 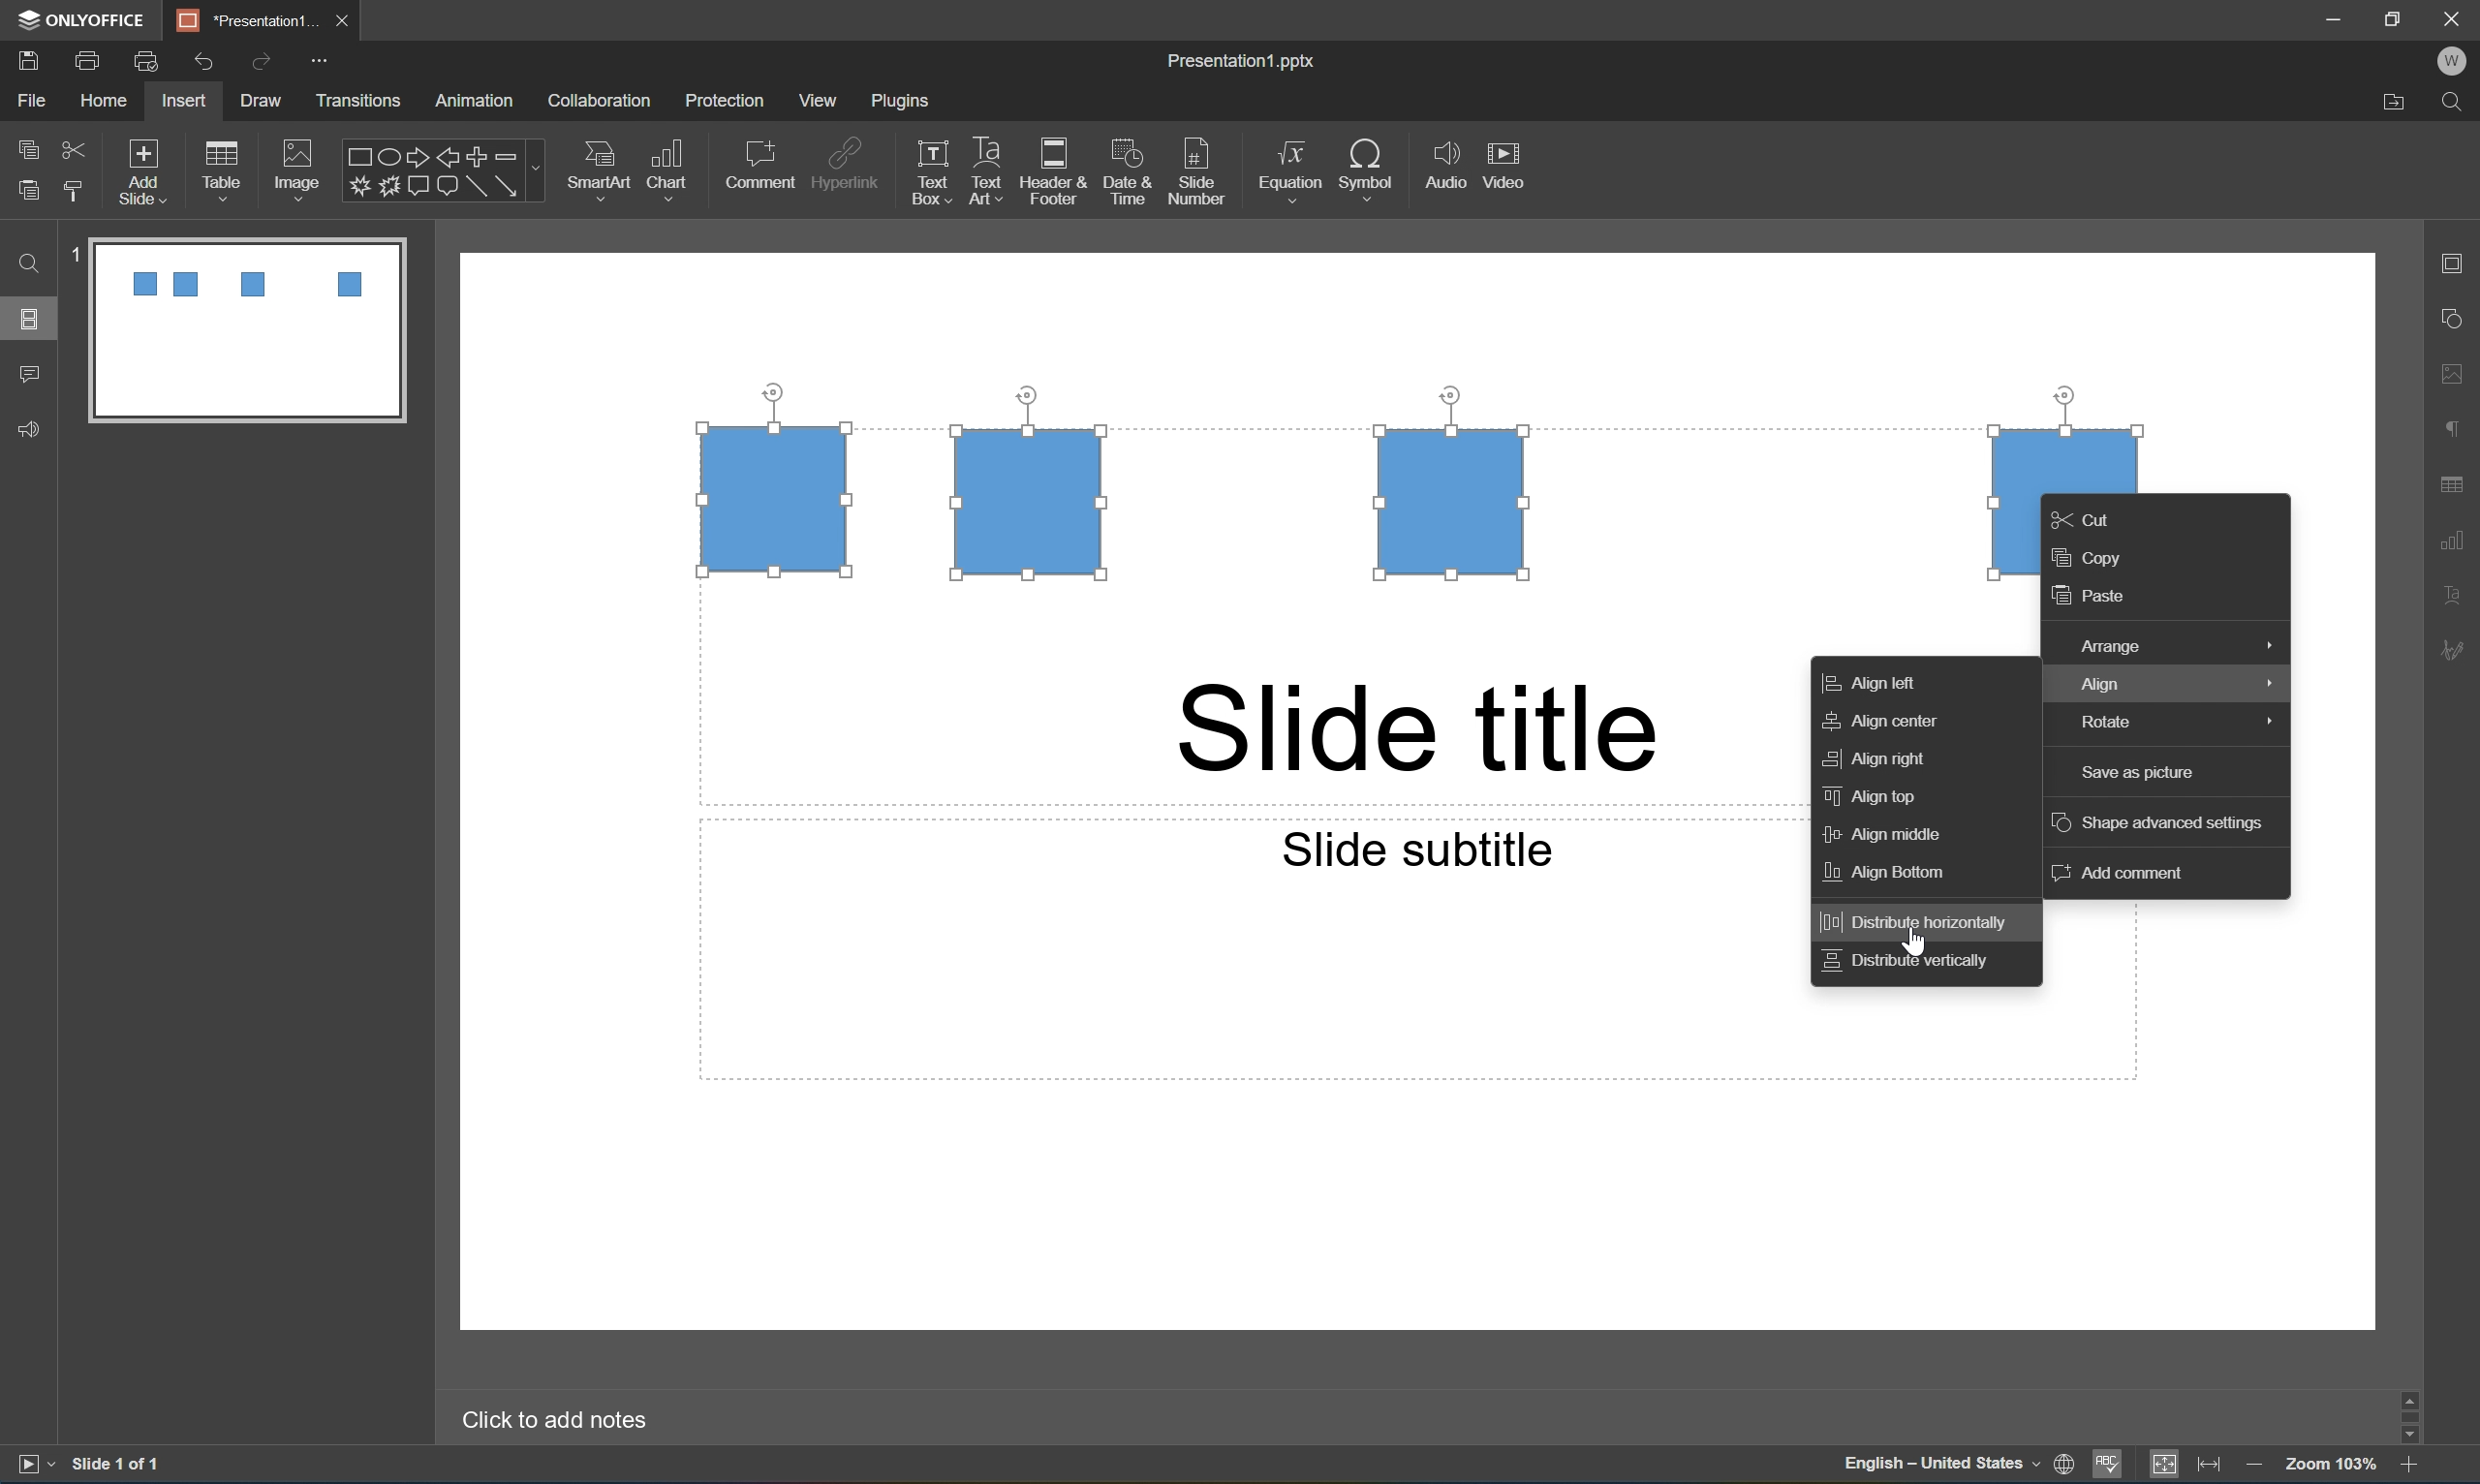 I want to click on distribute vertically, so click(x=1913, y=965).